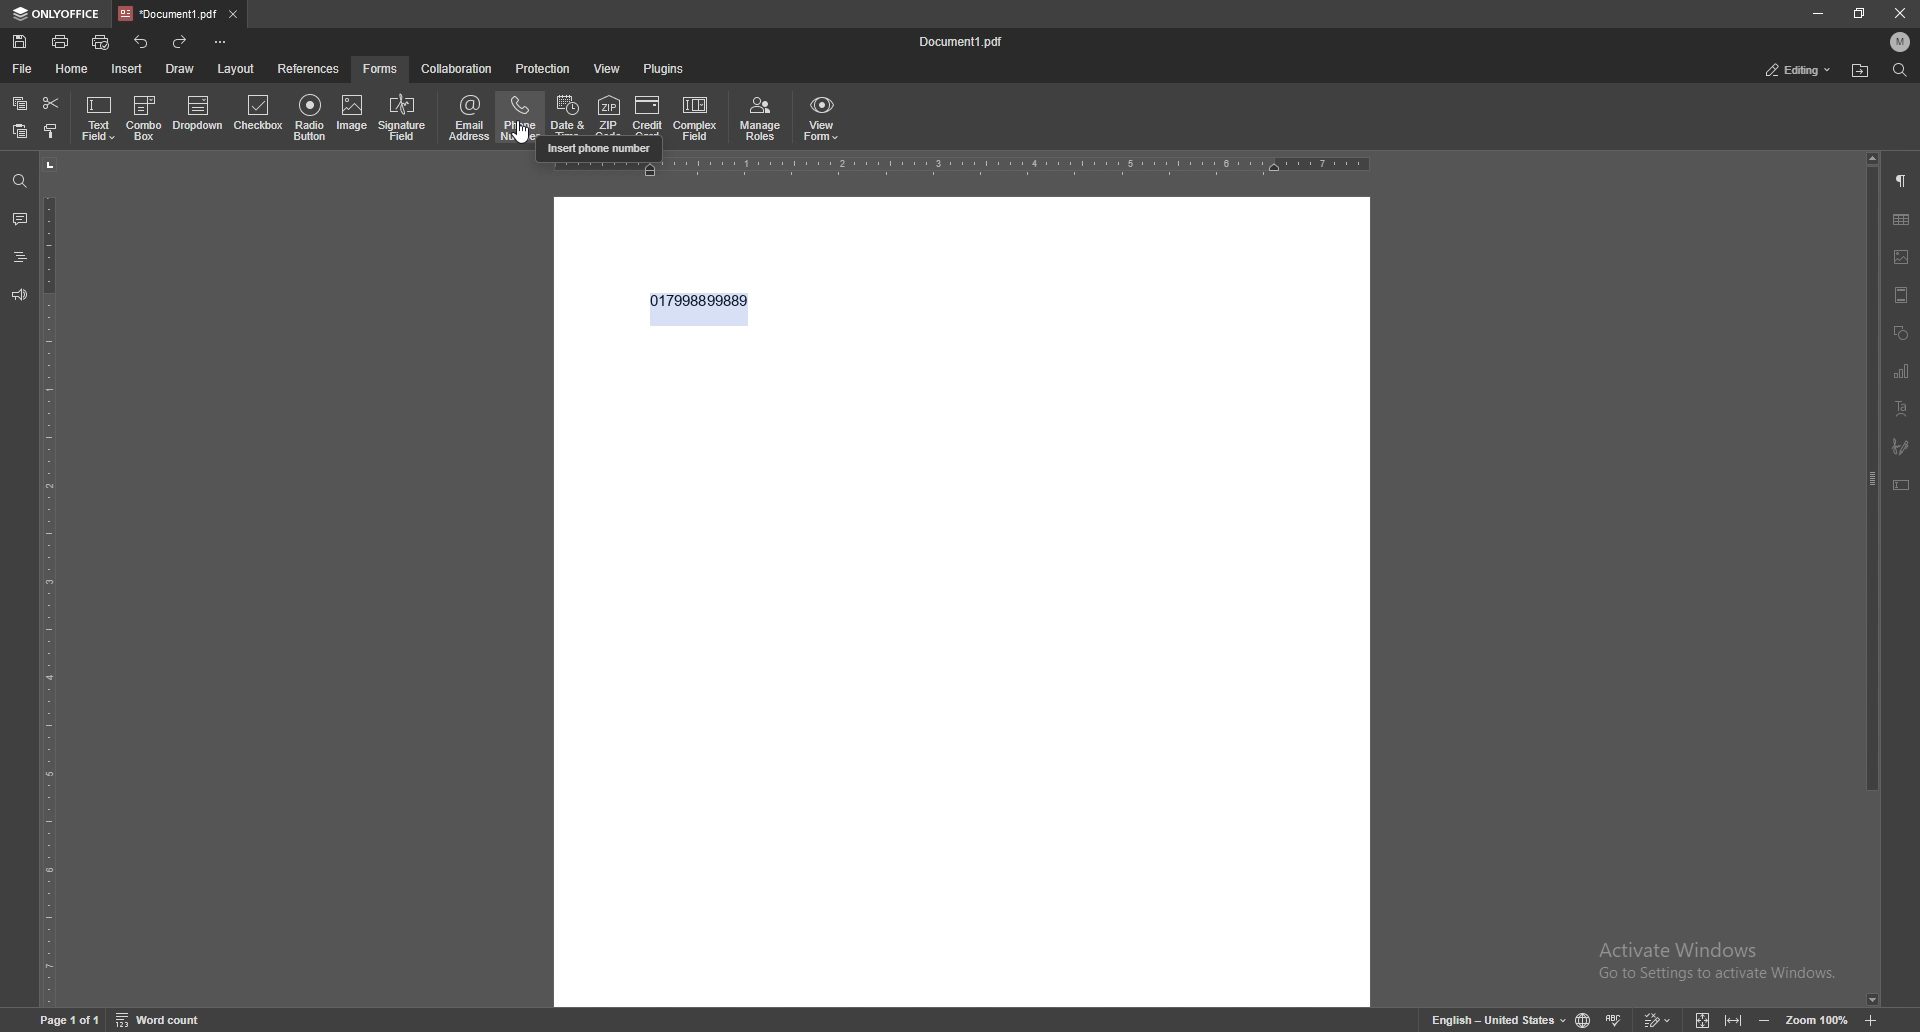 The image size is (1920, 1032). I want to click on shapes, so click(1901, 334).